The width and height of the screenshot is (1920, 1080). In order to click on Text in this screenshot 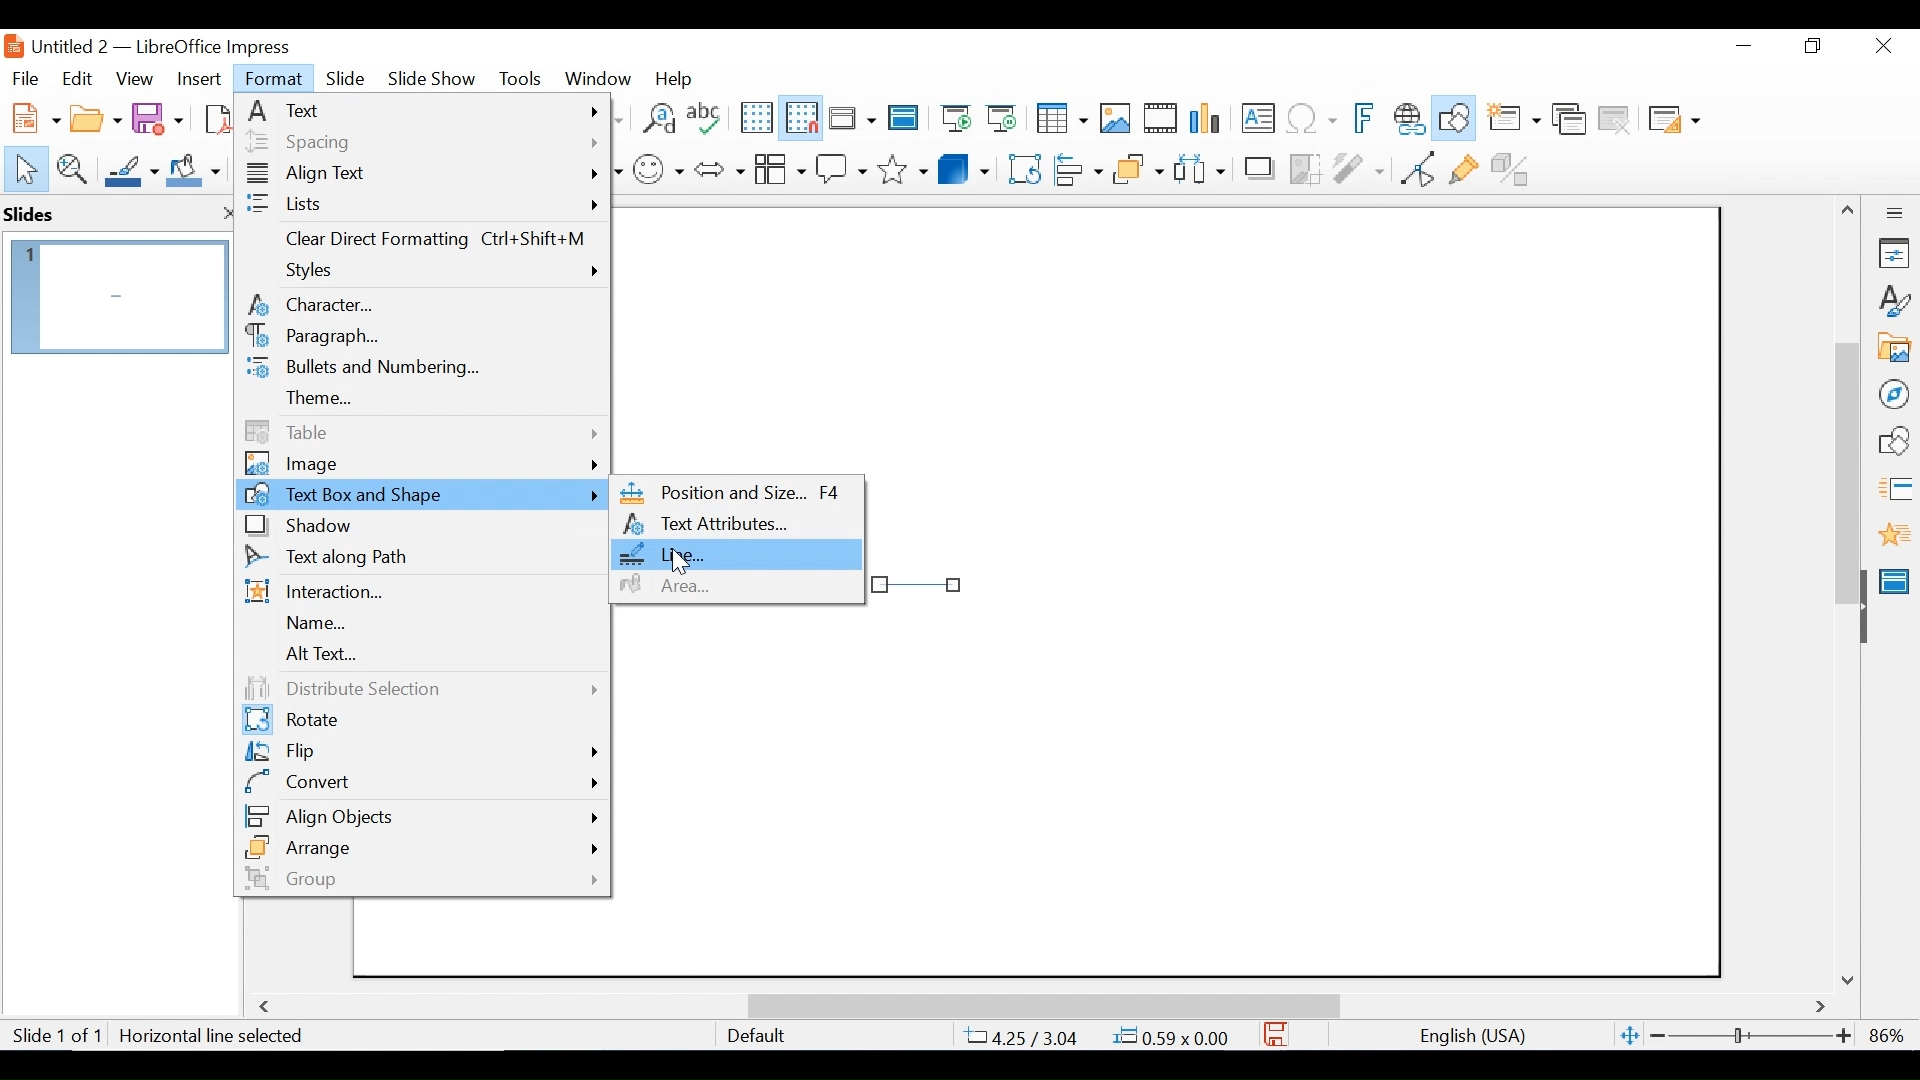, I will do `click(422, 110)`.